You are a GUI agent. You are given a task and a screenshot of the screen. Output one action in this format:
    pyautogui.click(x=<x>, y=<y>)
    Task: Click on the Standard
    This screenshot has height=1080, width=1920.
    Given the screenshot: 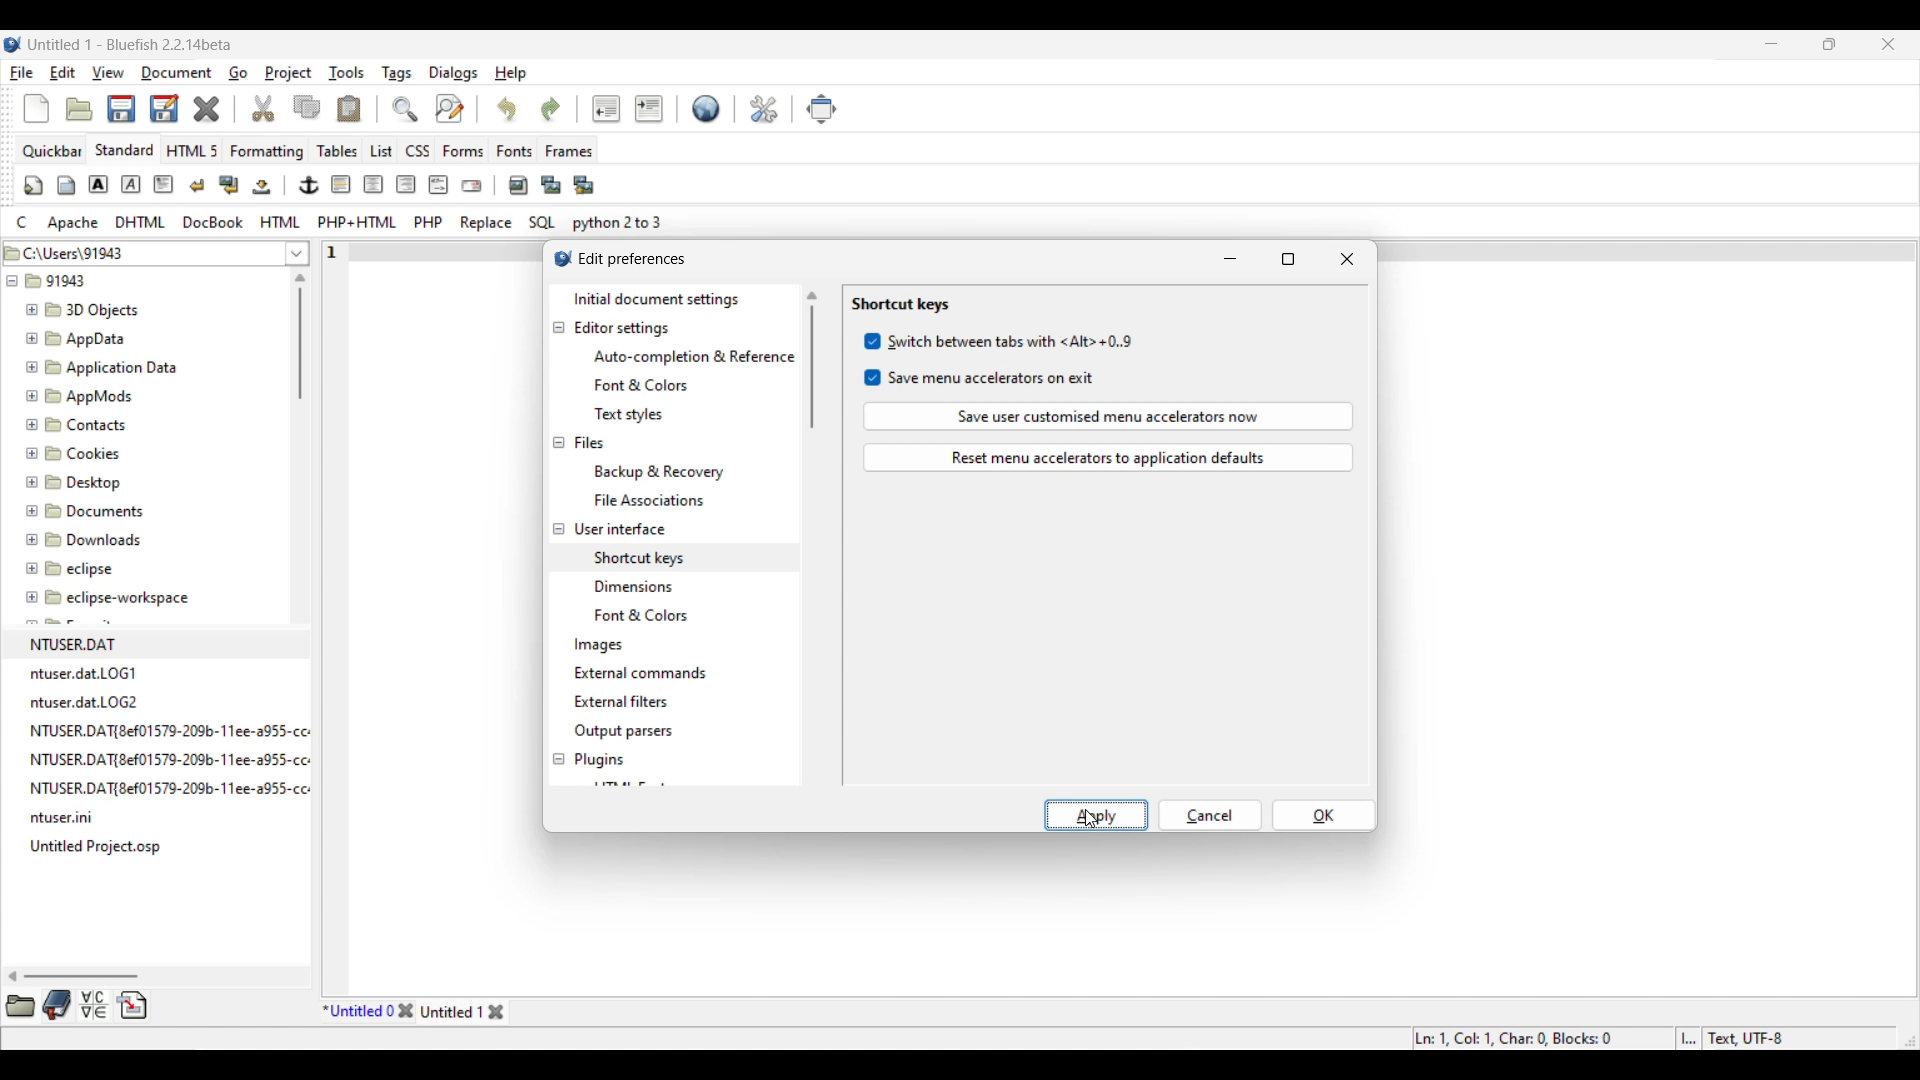 What is the action you would take?
    pyautogui.click(x=124, y=149)
    